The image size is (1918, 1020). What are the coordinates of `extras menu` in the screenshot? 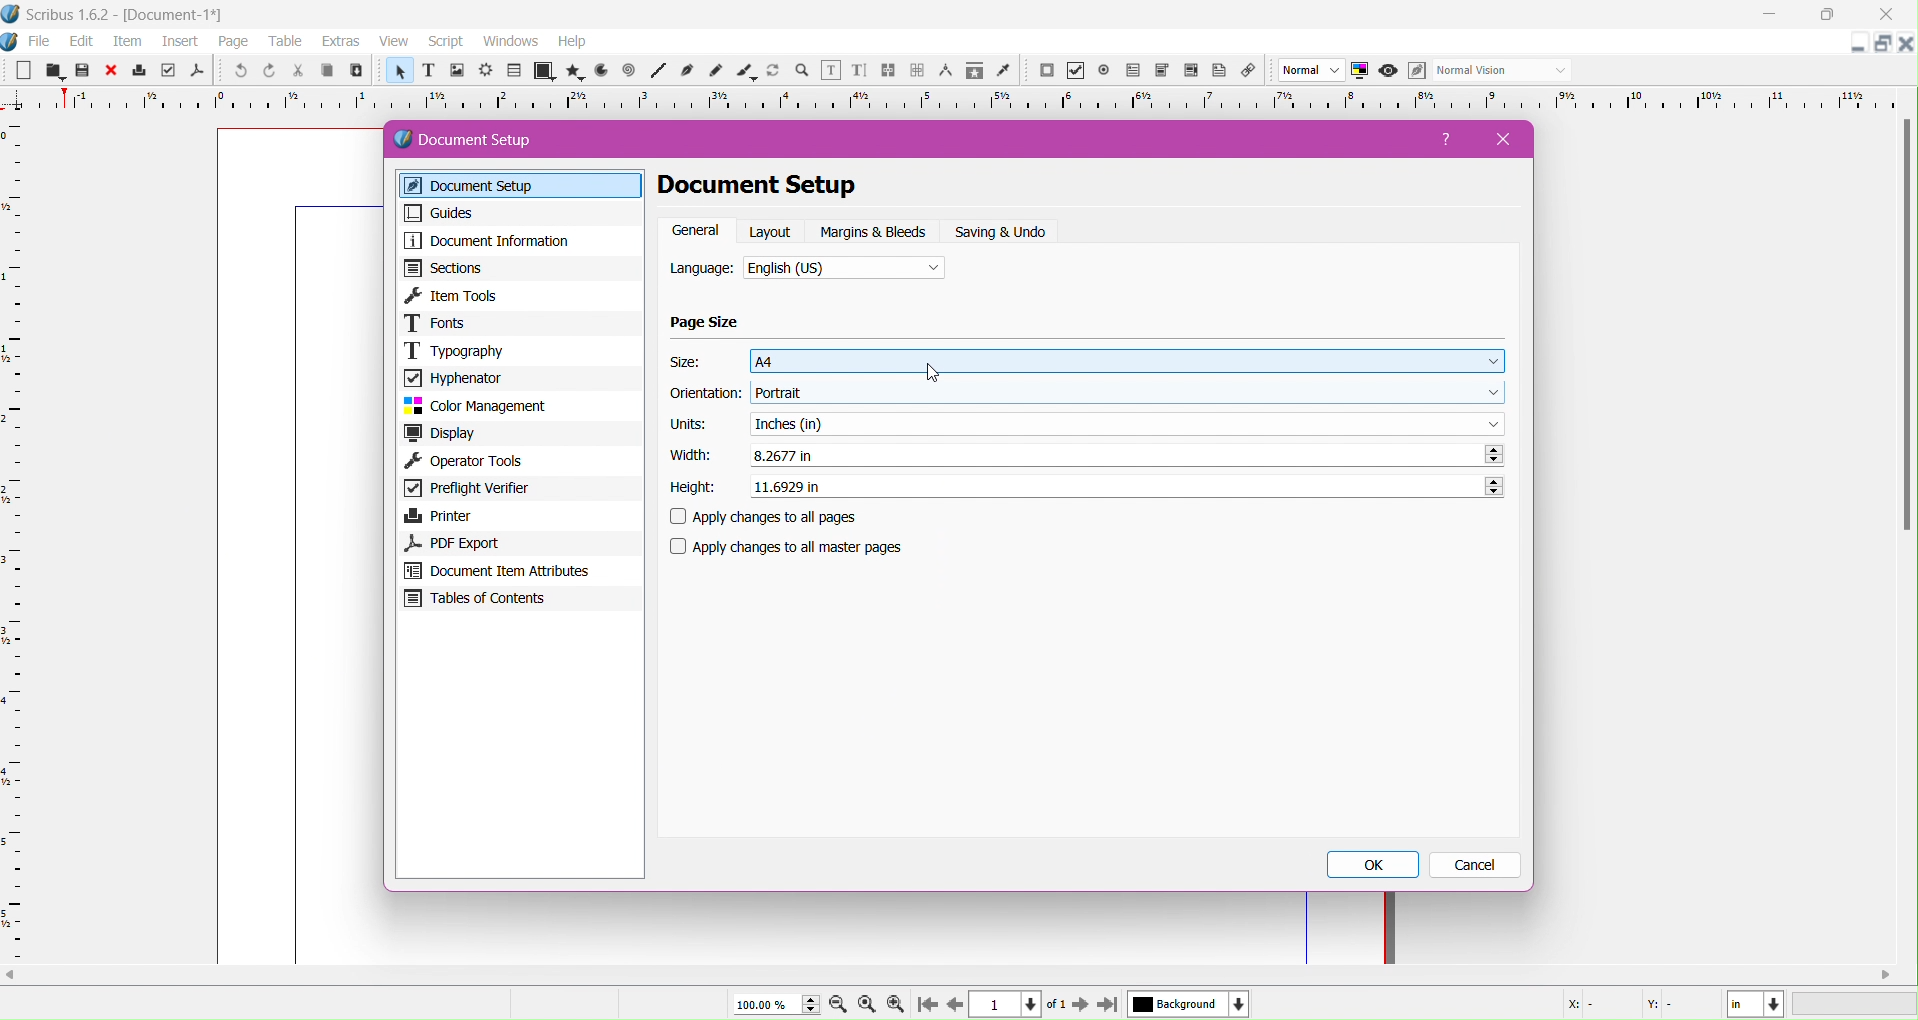 It's located at (342, 42).